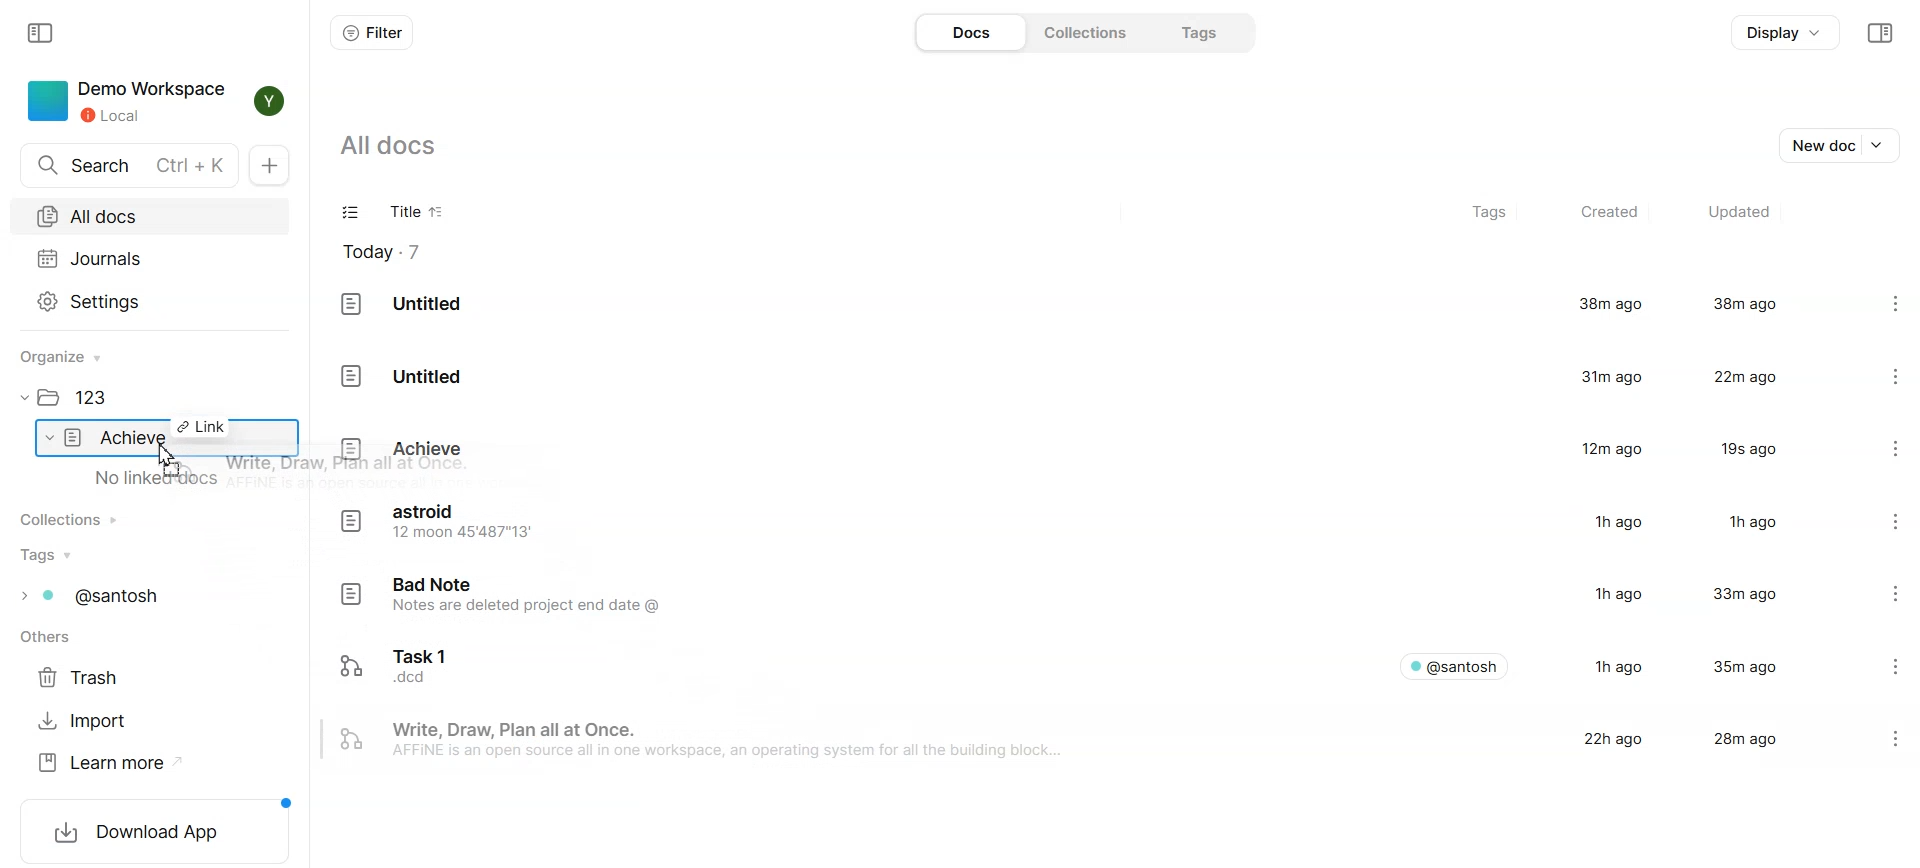 Image resolution: width=1920 pixels, height=868 pixels. I want to click on Updated, so click(1737, 213).